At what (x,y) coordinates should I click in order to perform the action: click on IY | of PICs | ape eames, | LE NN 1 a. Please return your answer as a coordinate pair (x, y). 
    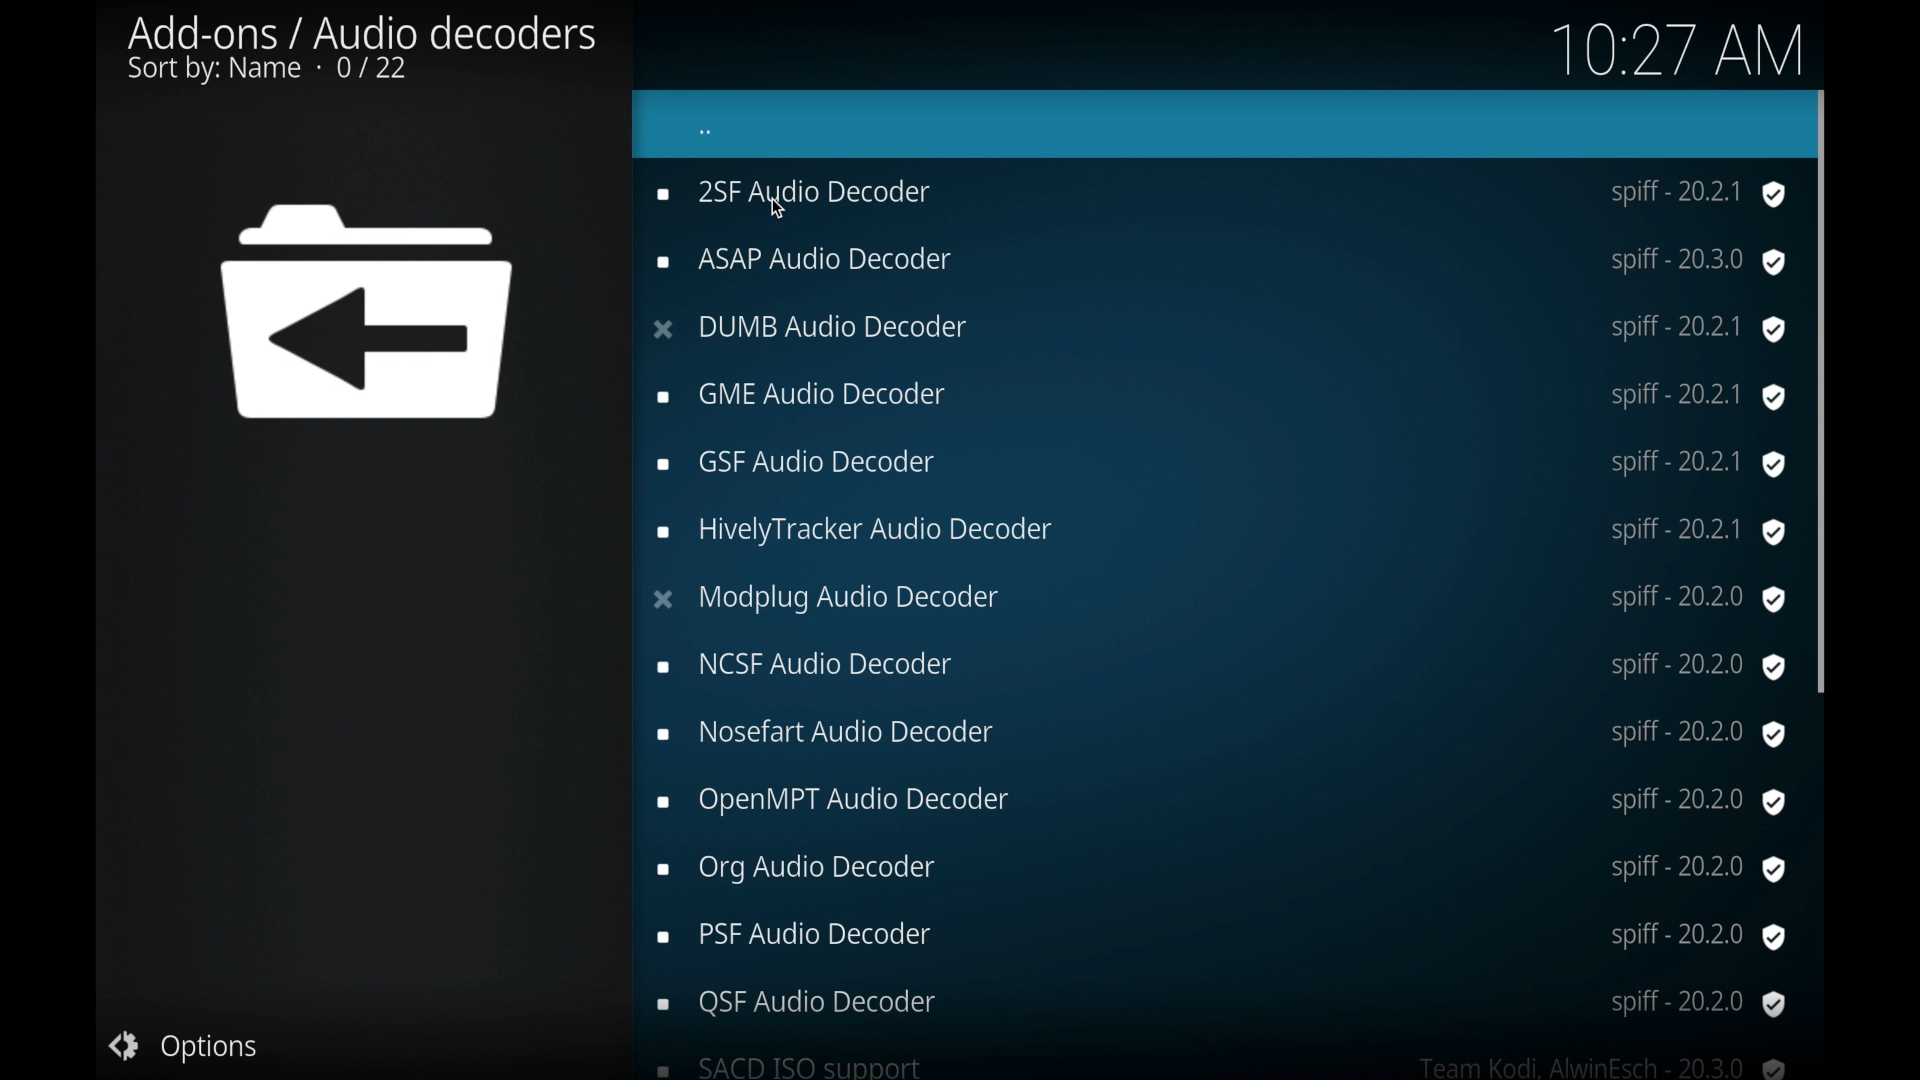
    Looking at the image, I should click on (1218, 326).